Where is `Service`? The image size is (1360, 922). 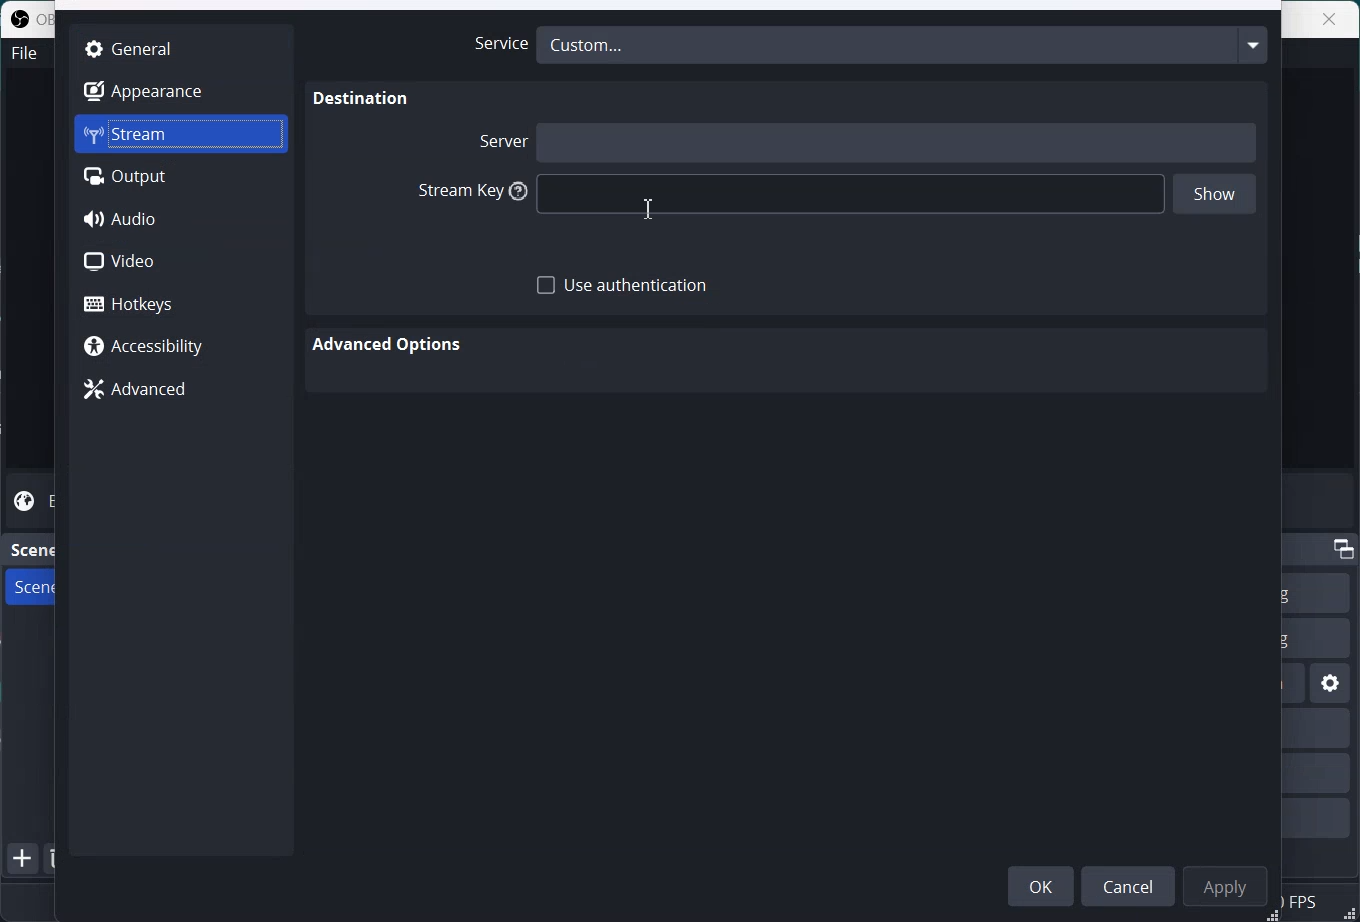
Service is located at coordinates (495, 44).